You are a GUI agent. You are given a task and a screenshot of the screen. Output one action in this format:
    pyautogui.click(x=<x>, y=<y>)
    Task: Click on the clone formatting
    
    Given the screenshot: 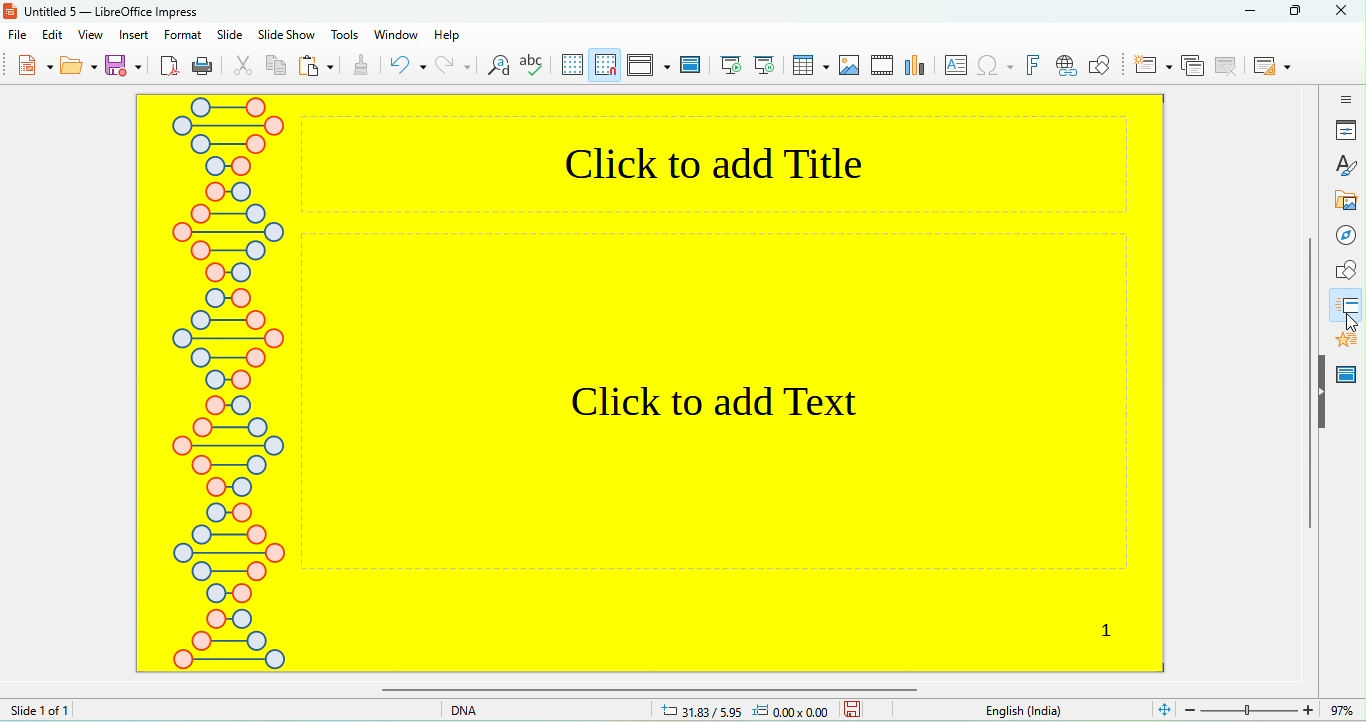 What is the action you would take?
    pyautogui.click(x=363, y=68)
    